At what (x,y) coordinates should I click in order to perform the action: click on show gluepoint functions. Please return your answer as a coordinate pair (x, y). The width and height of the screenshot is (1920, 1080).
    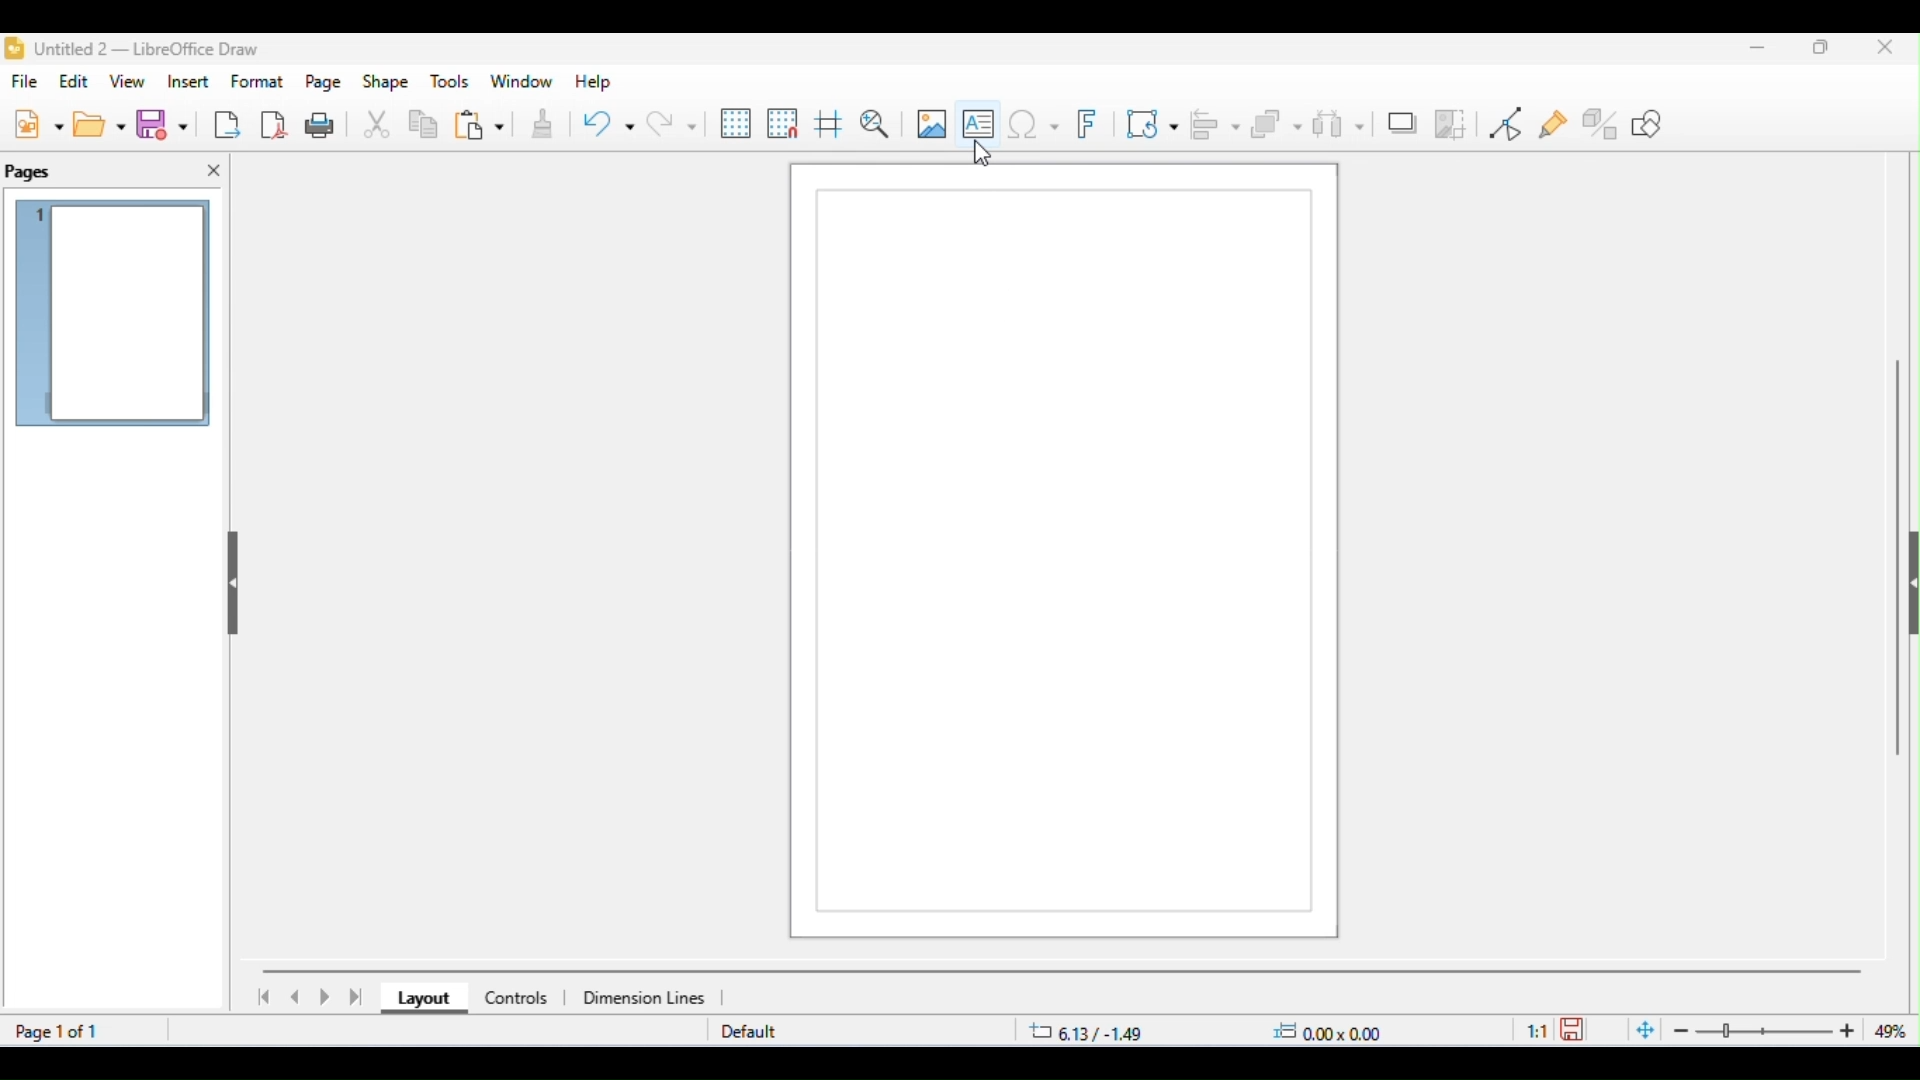
    Looking at the image, I should click on (1555, 126).